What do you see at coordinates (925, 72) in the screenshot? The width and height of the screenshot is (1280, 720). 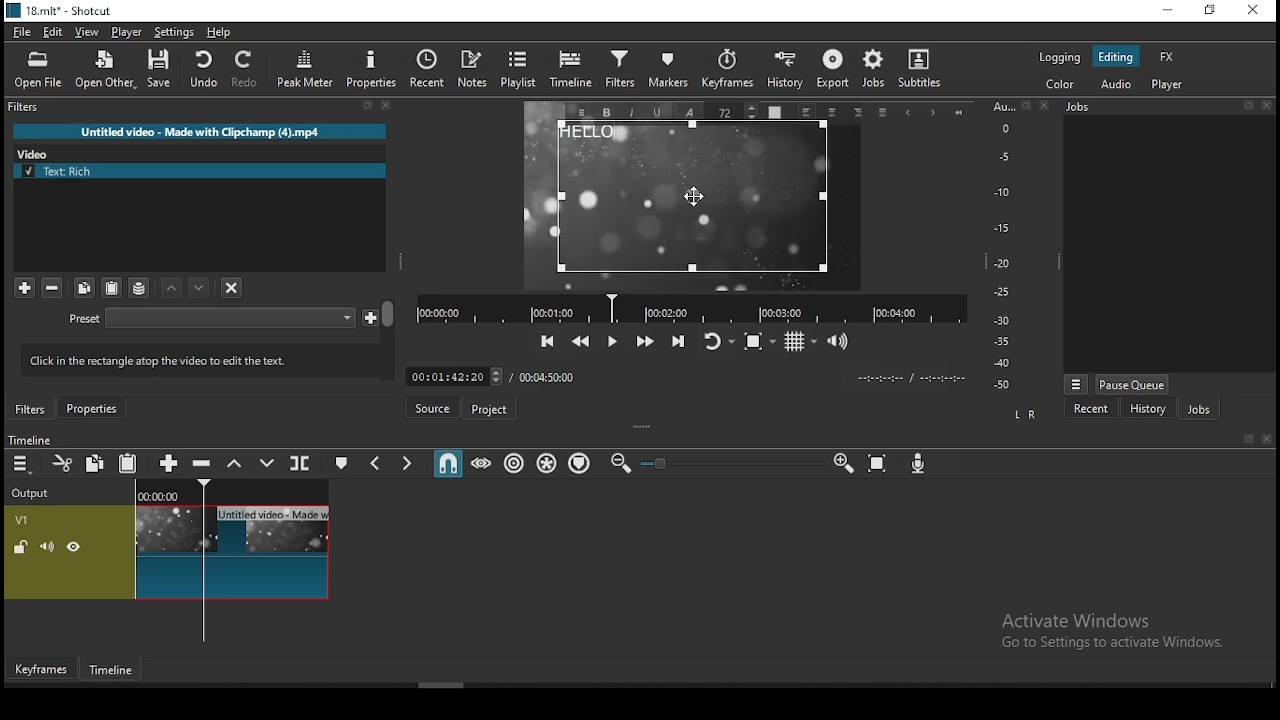 I see `subtitles` at bounding box center [925, 72].